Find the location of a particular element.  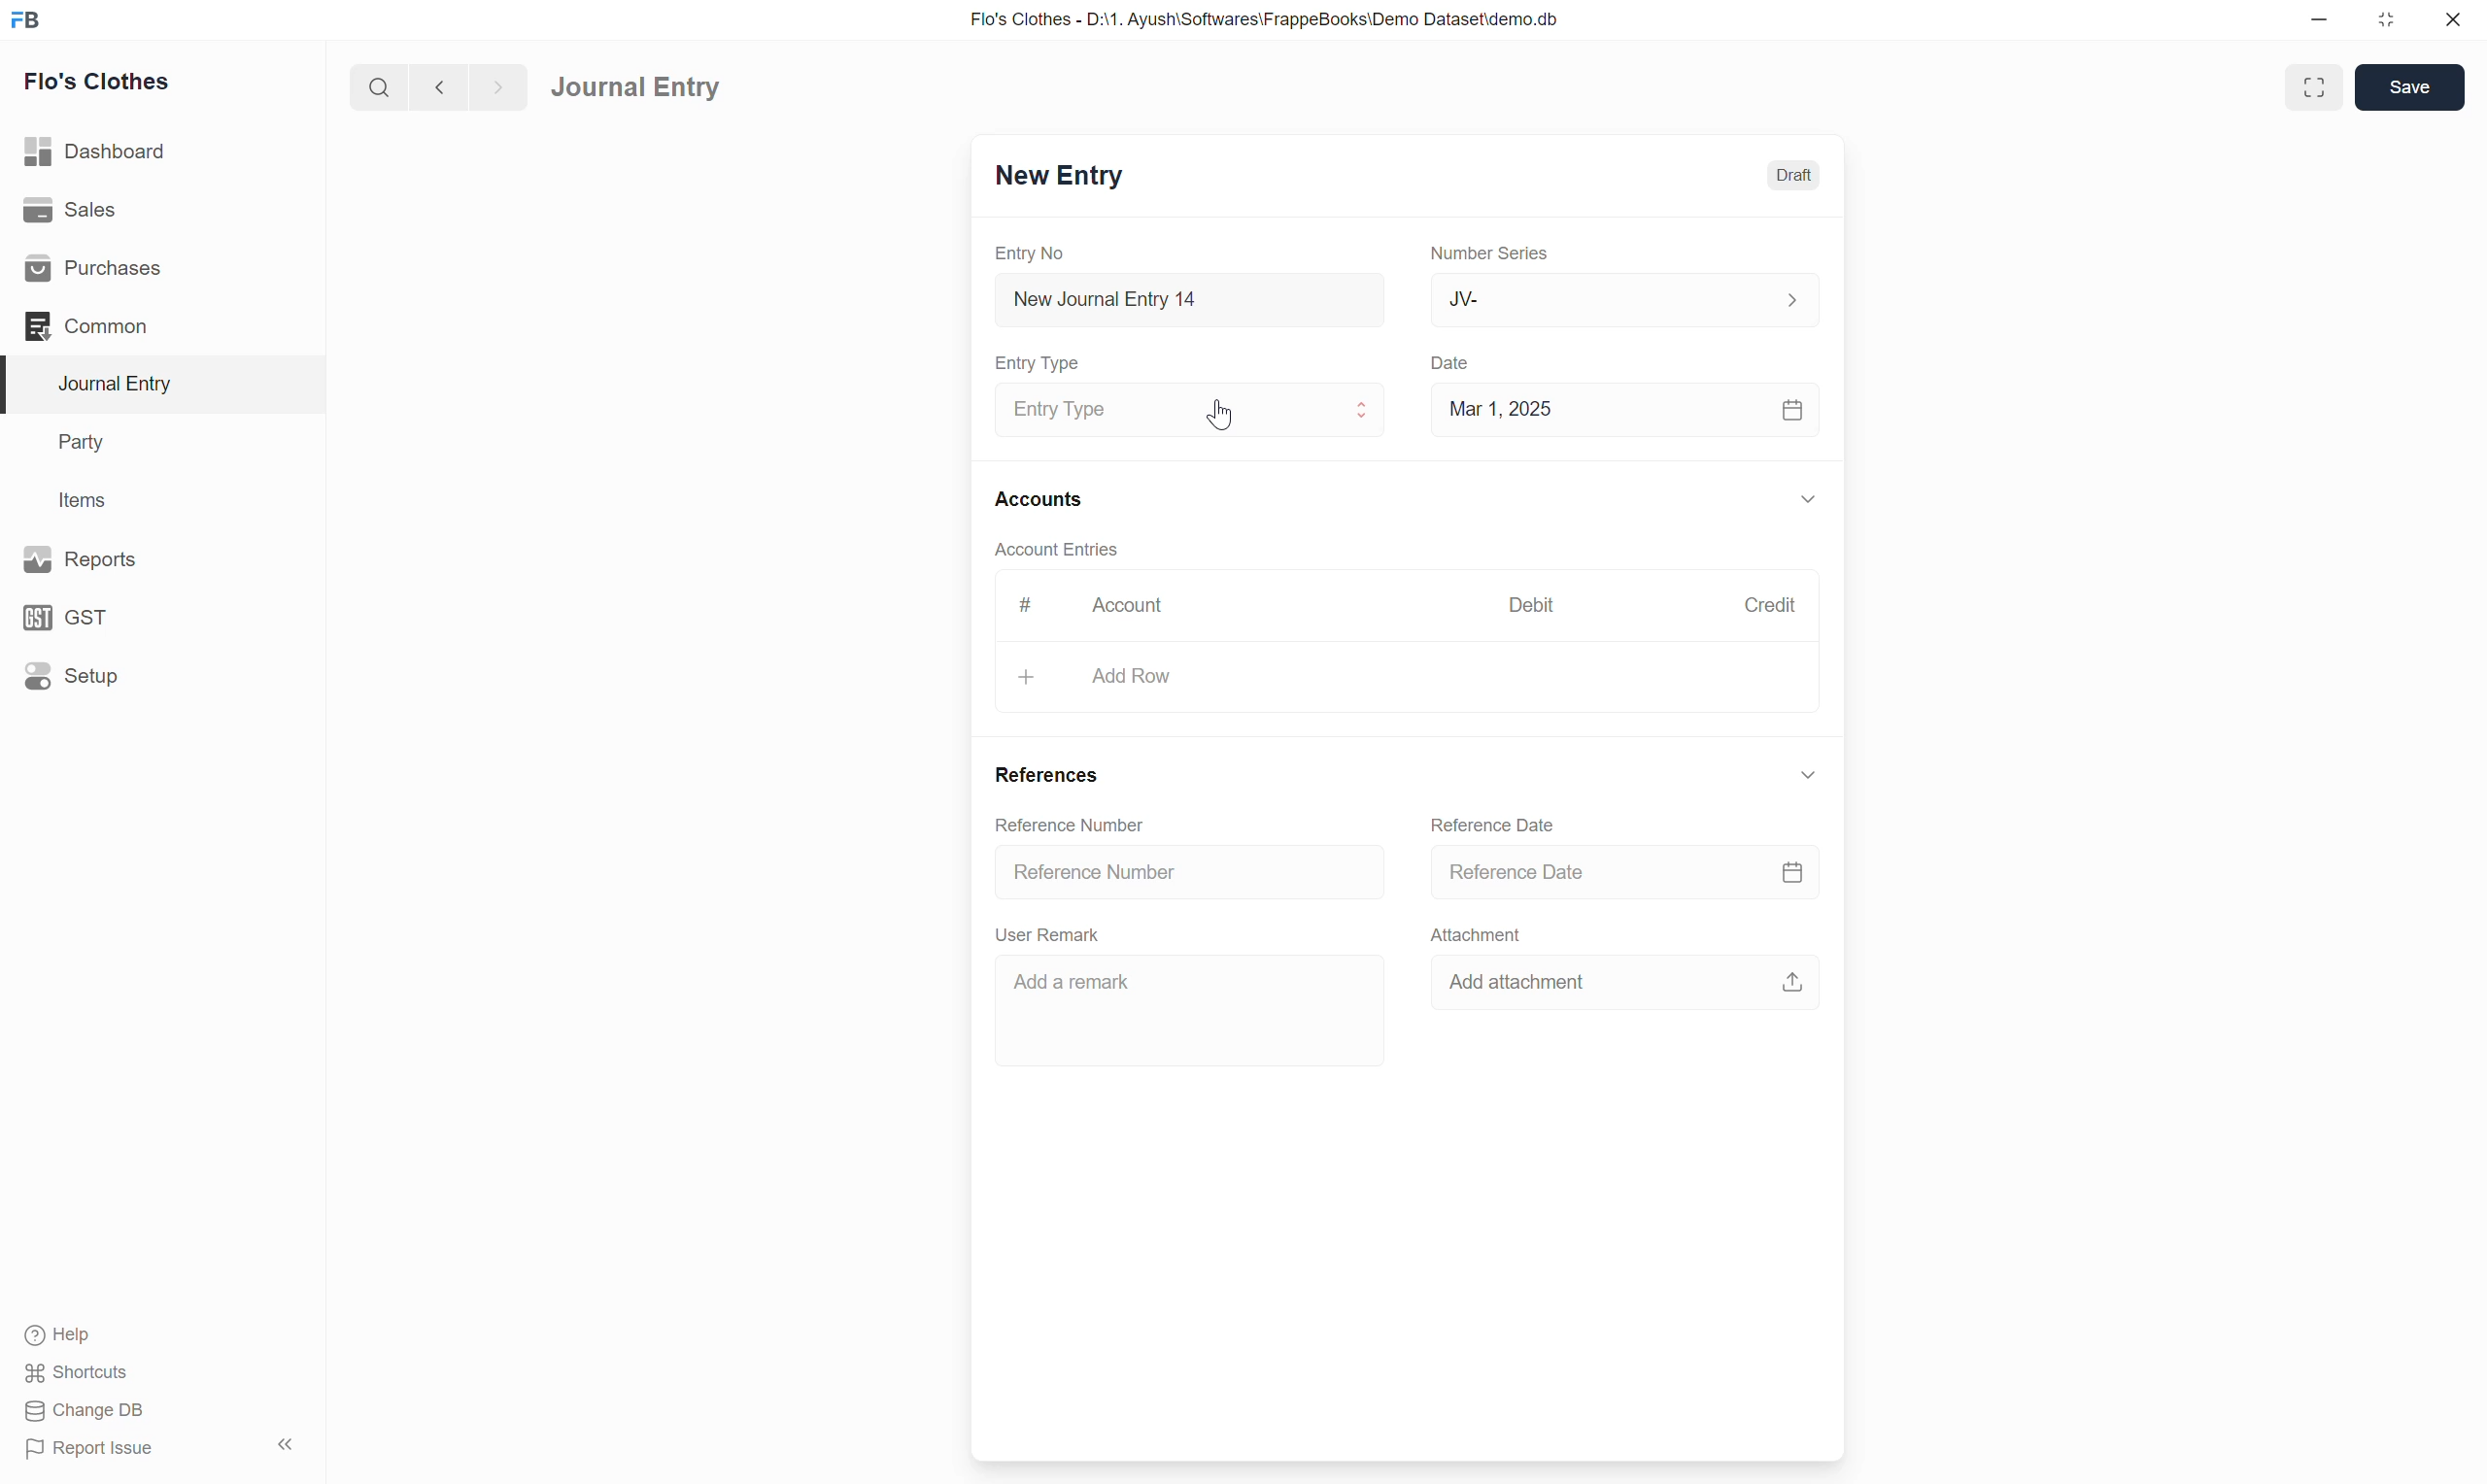

resize is located at coordinates (2383, 20).